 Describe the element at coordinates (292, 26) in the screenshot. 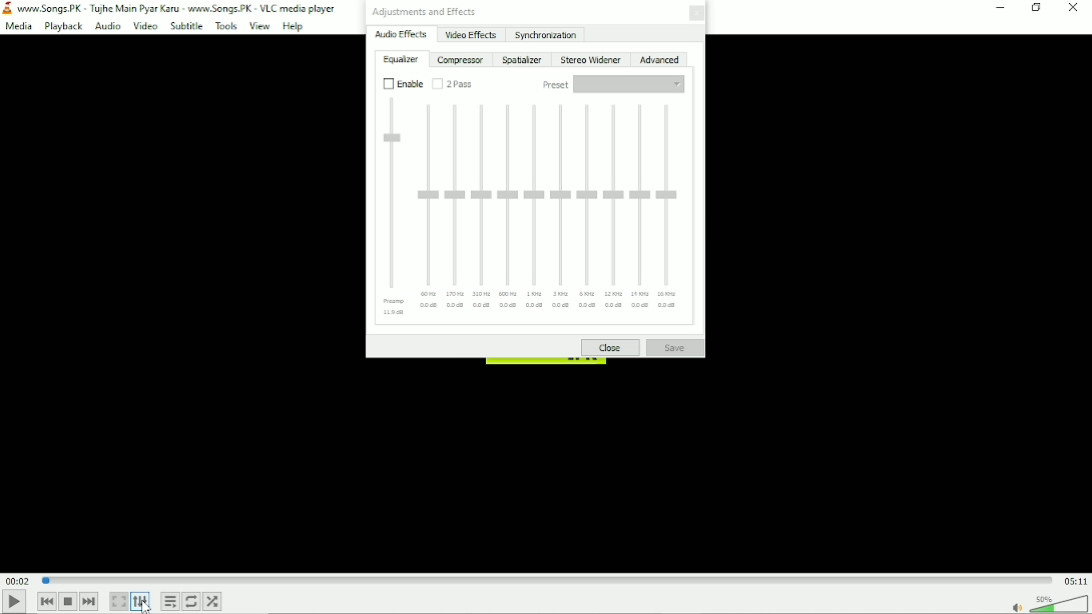

I see `Help` at that location.